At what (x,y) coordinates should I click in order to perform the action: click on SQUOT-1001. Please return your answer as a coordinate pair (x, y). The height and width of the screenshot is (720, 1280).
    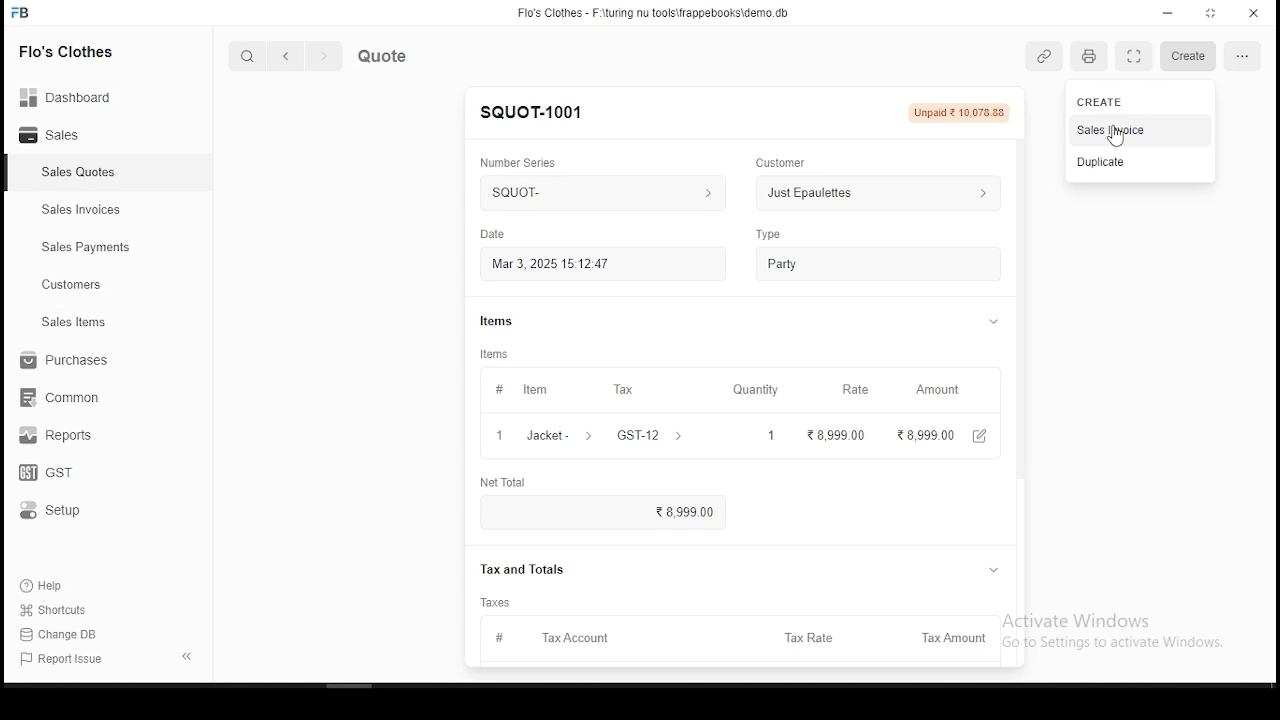
    Looking at the image, I should click on (540, 109).